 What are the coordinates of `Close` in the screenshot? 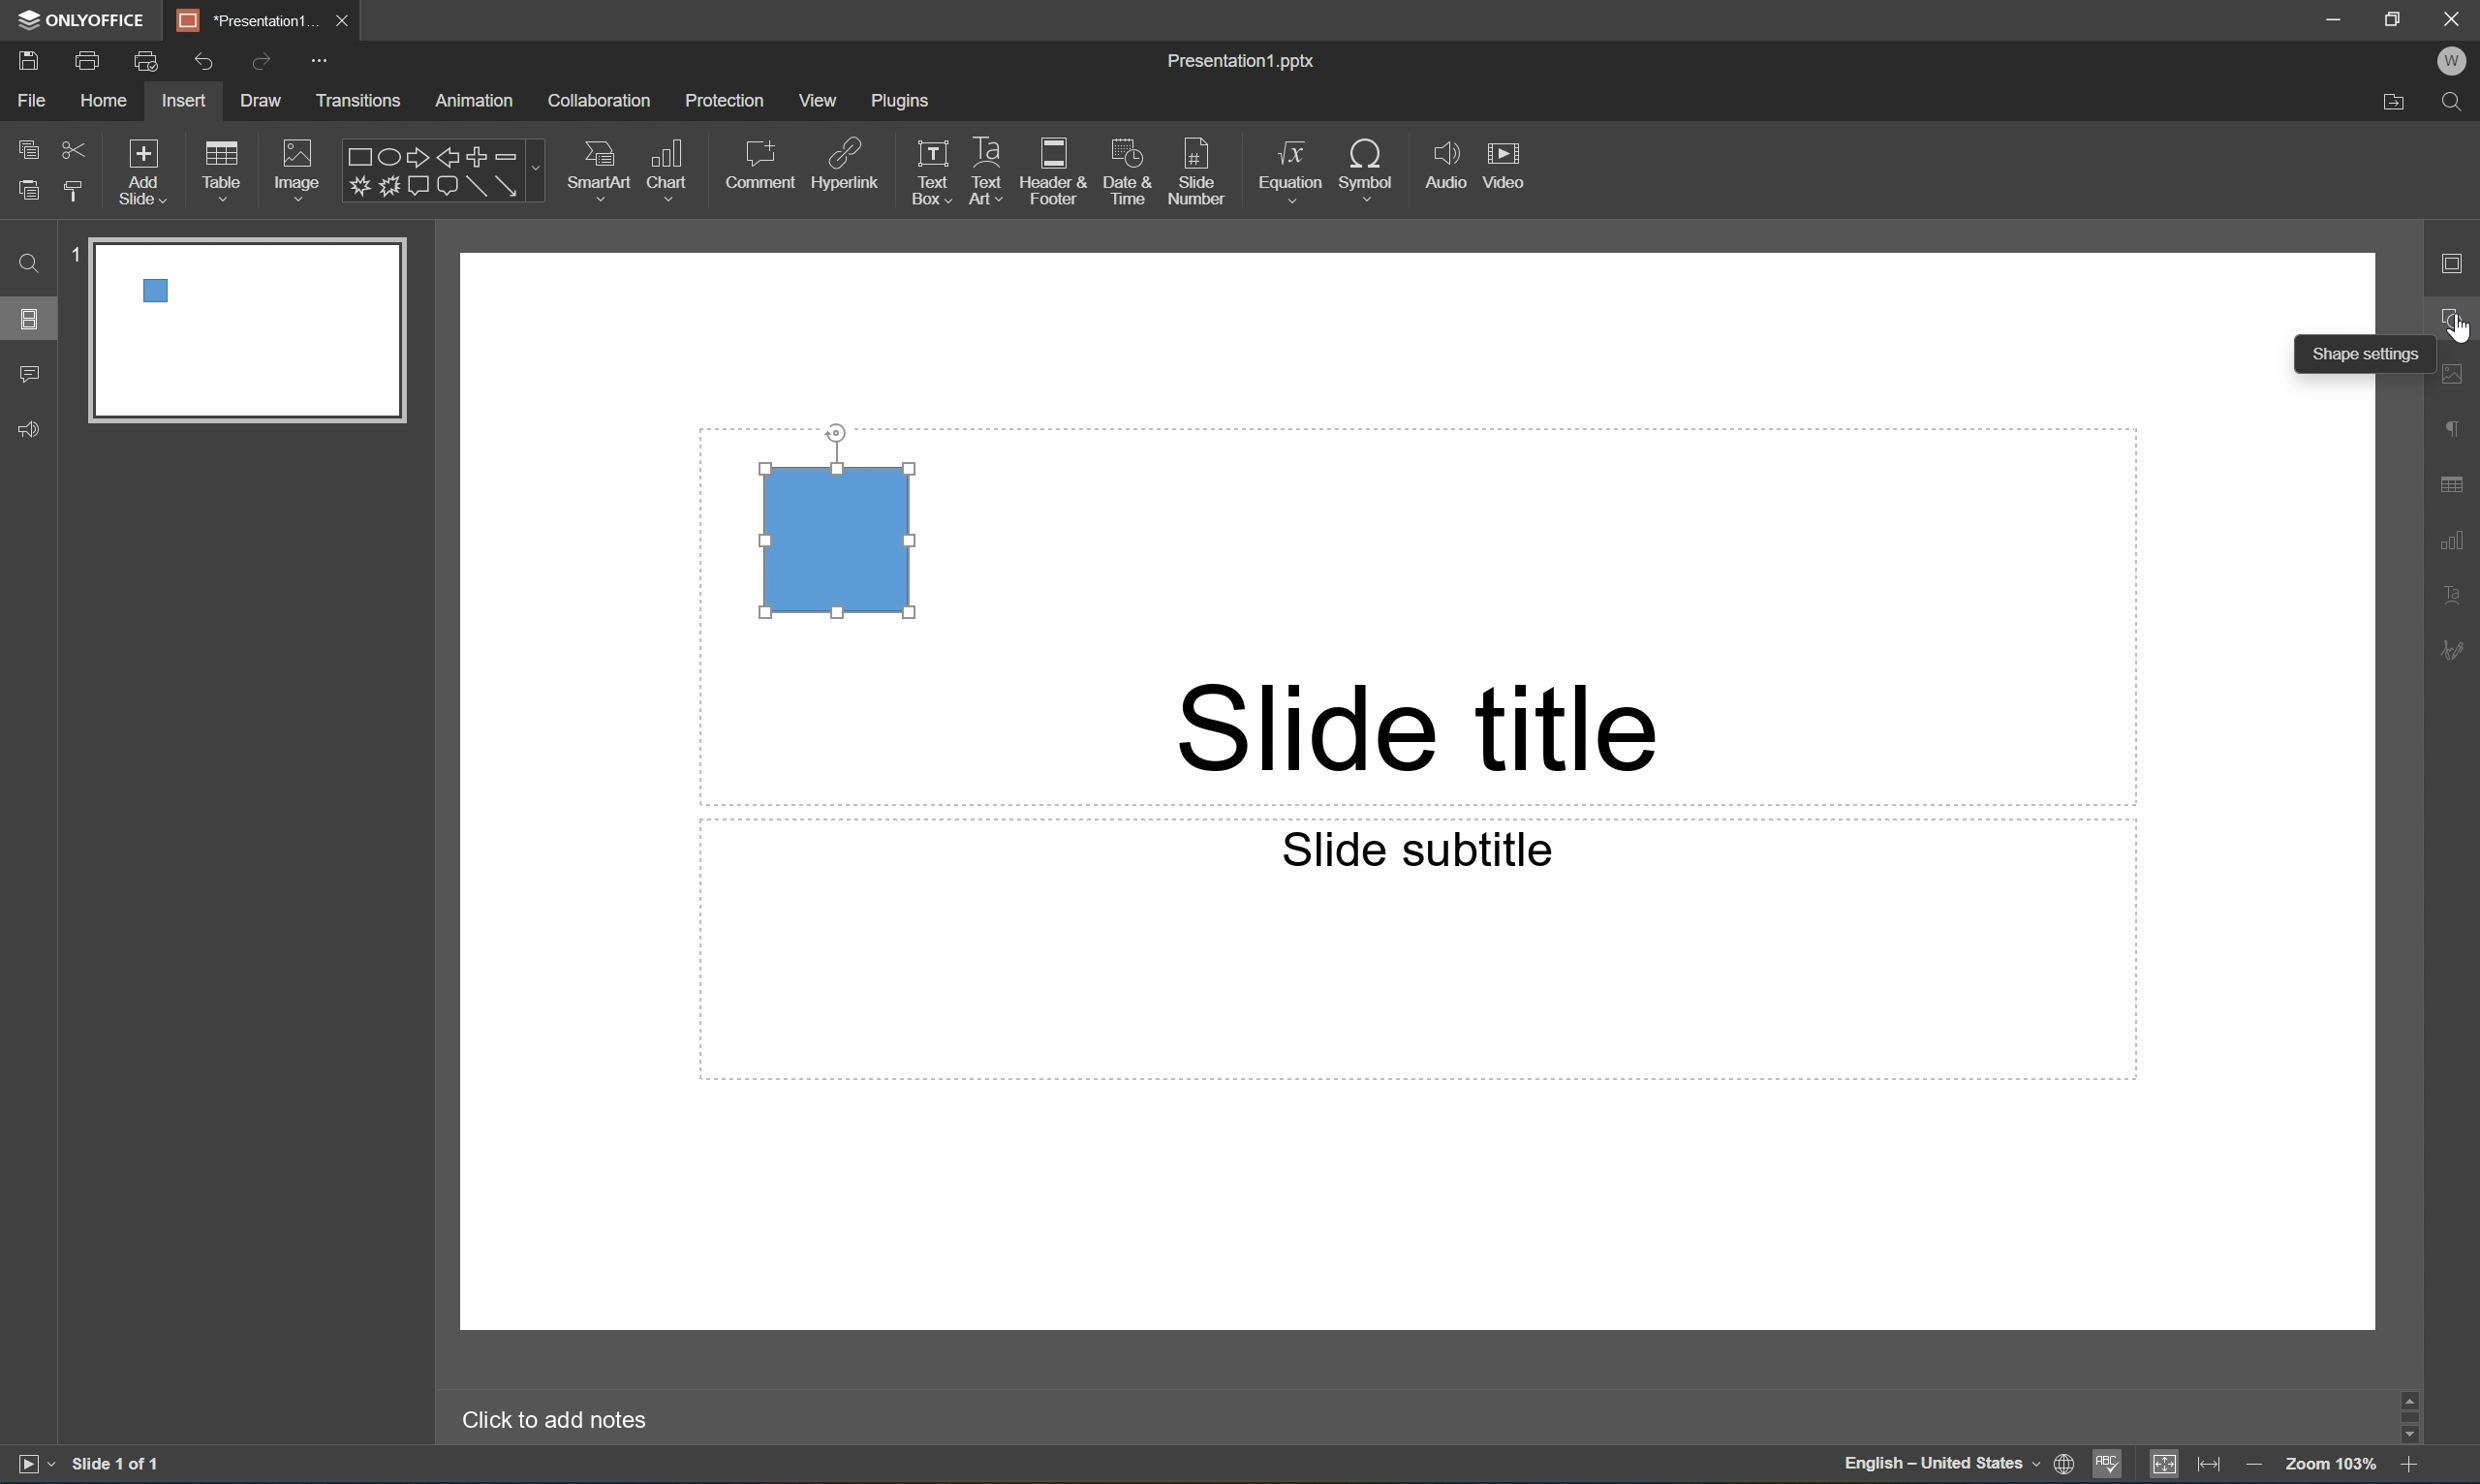 It's located at (340, 21).